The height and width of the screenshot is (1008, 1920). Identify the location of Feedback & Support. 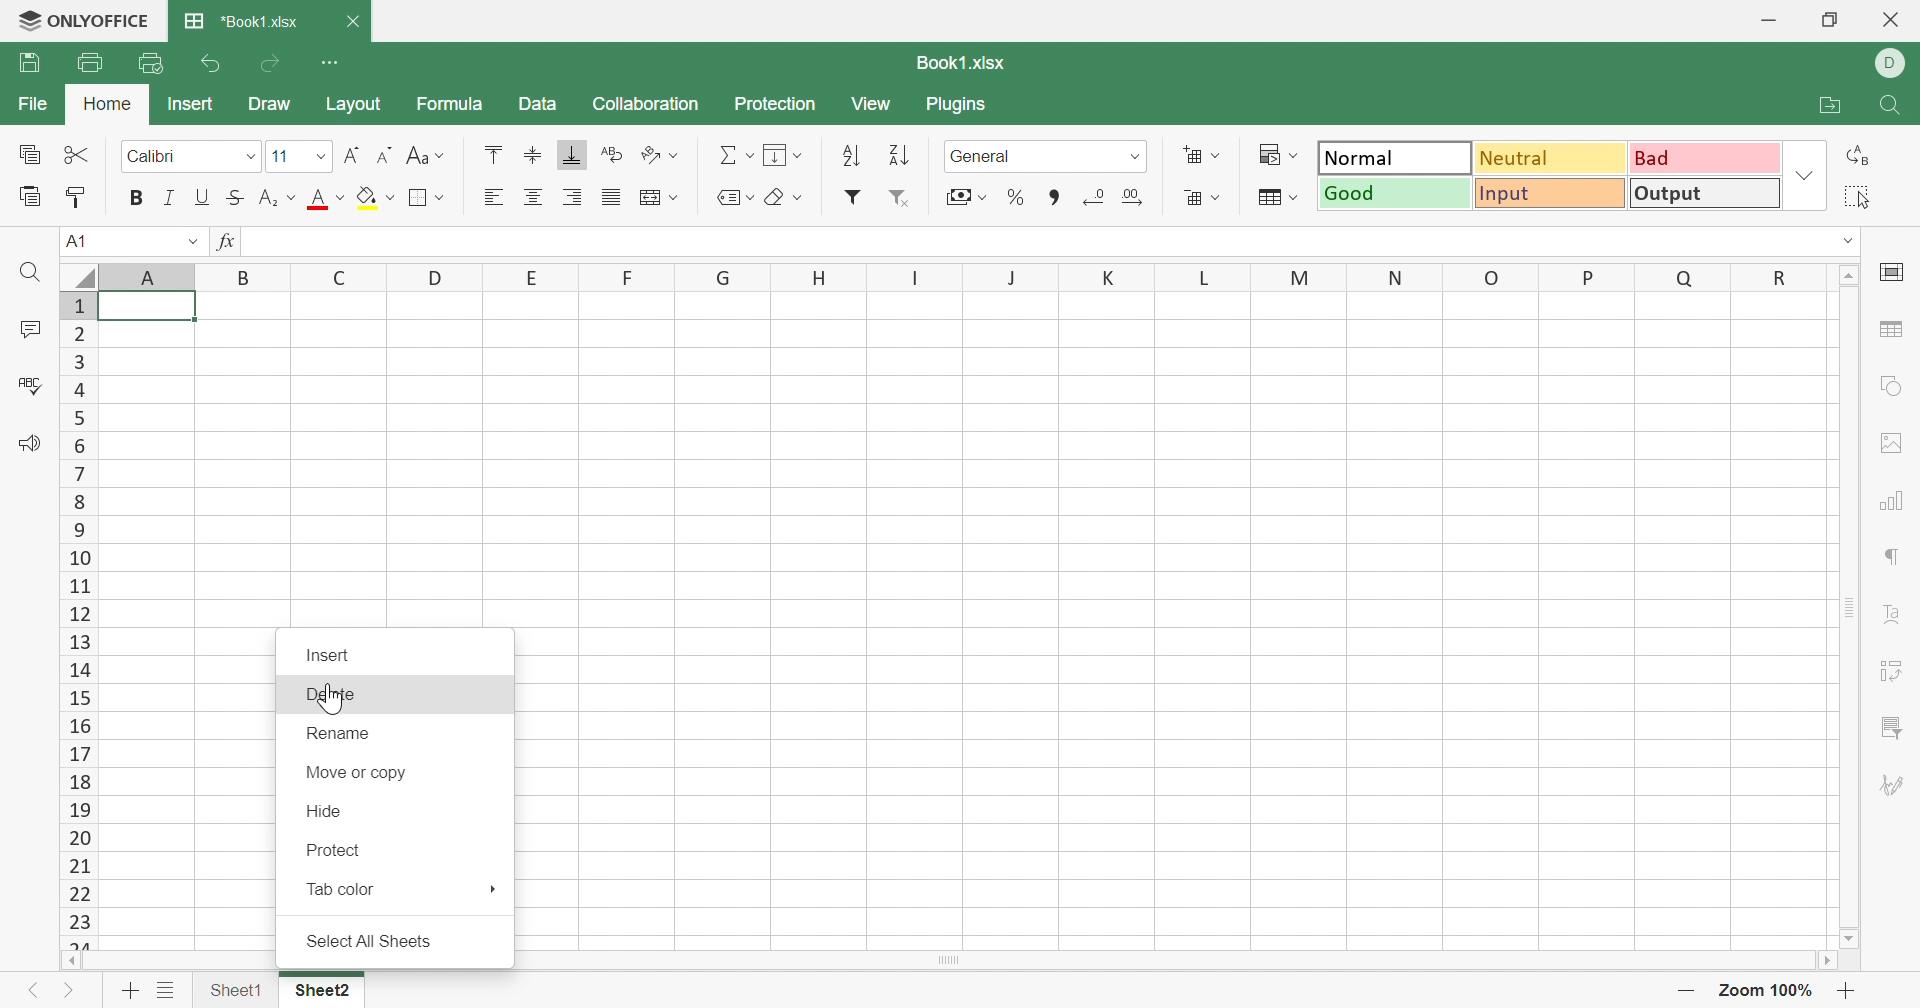
(33, 444).